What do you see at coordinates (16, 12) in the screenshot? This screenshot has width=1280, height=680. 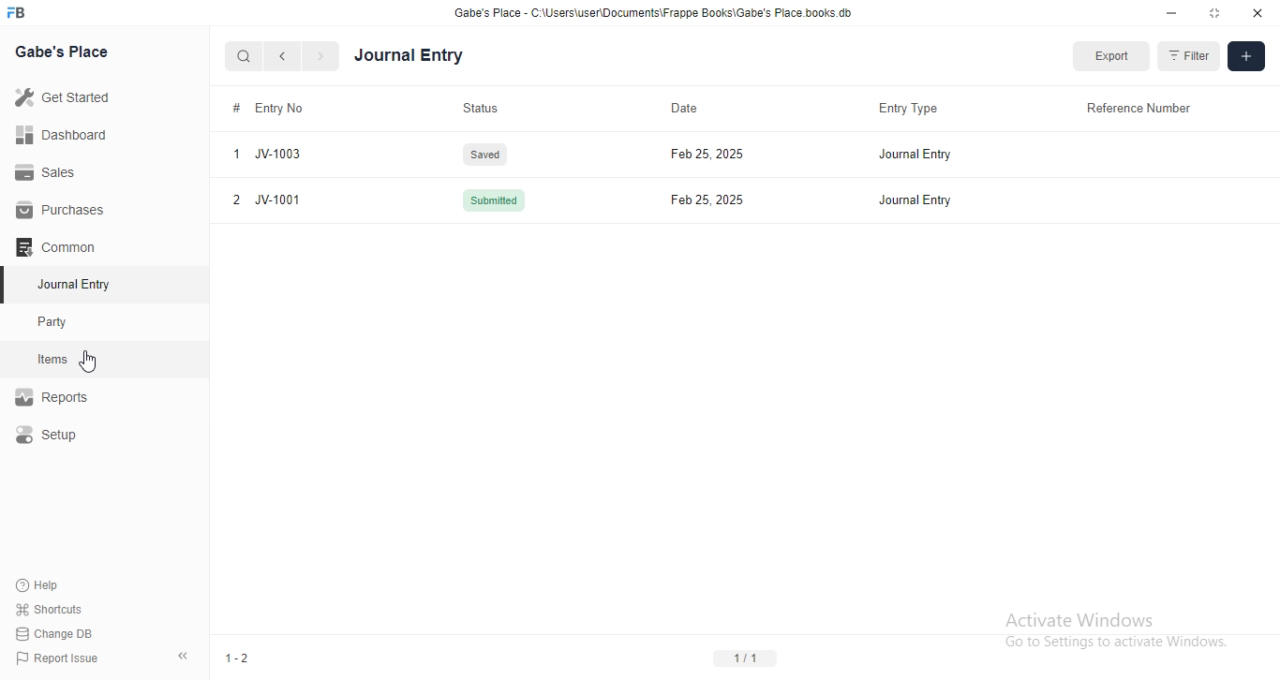 I see `logo` at bounding box center [16, 12].